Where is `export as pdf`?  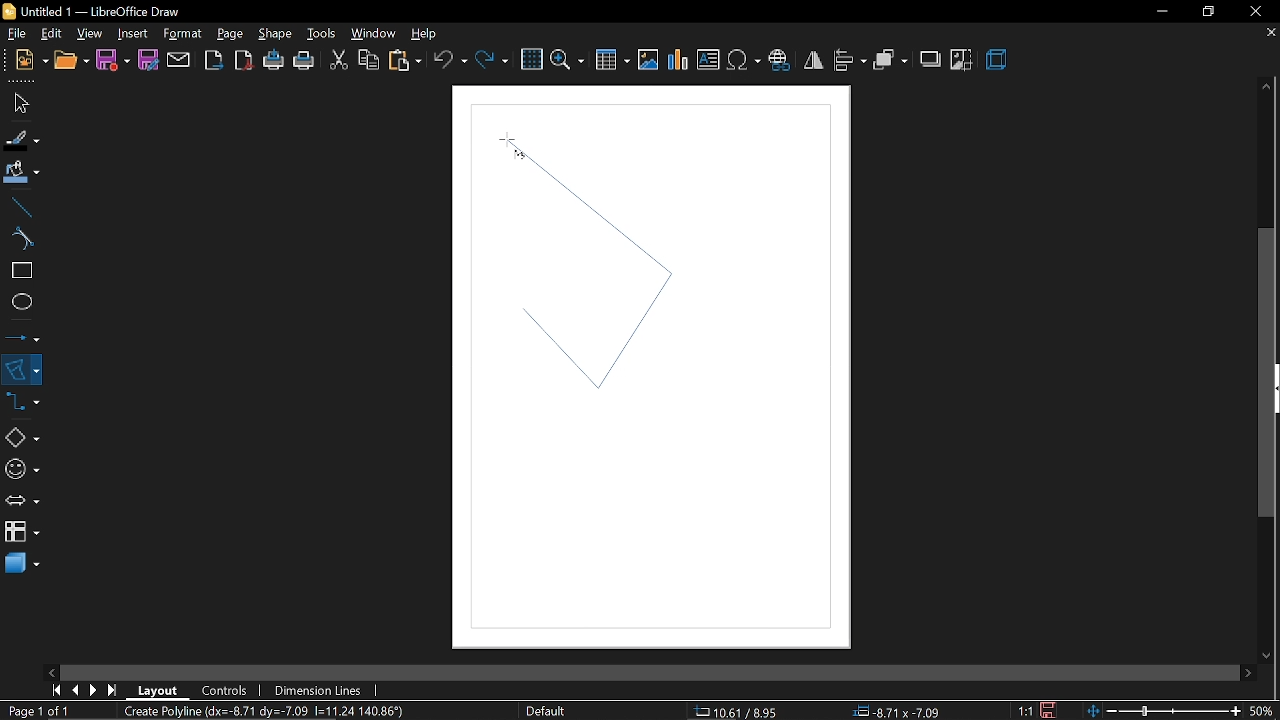
export as pdf is located at coordinates (245, 61).